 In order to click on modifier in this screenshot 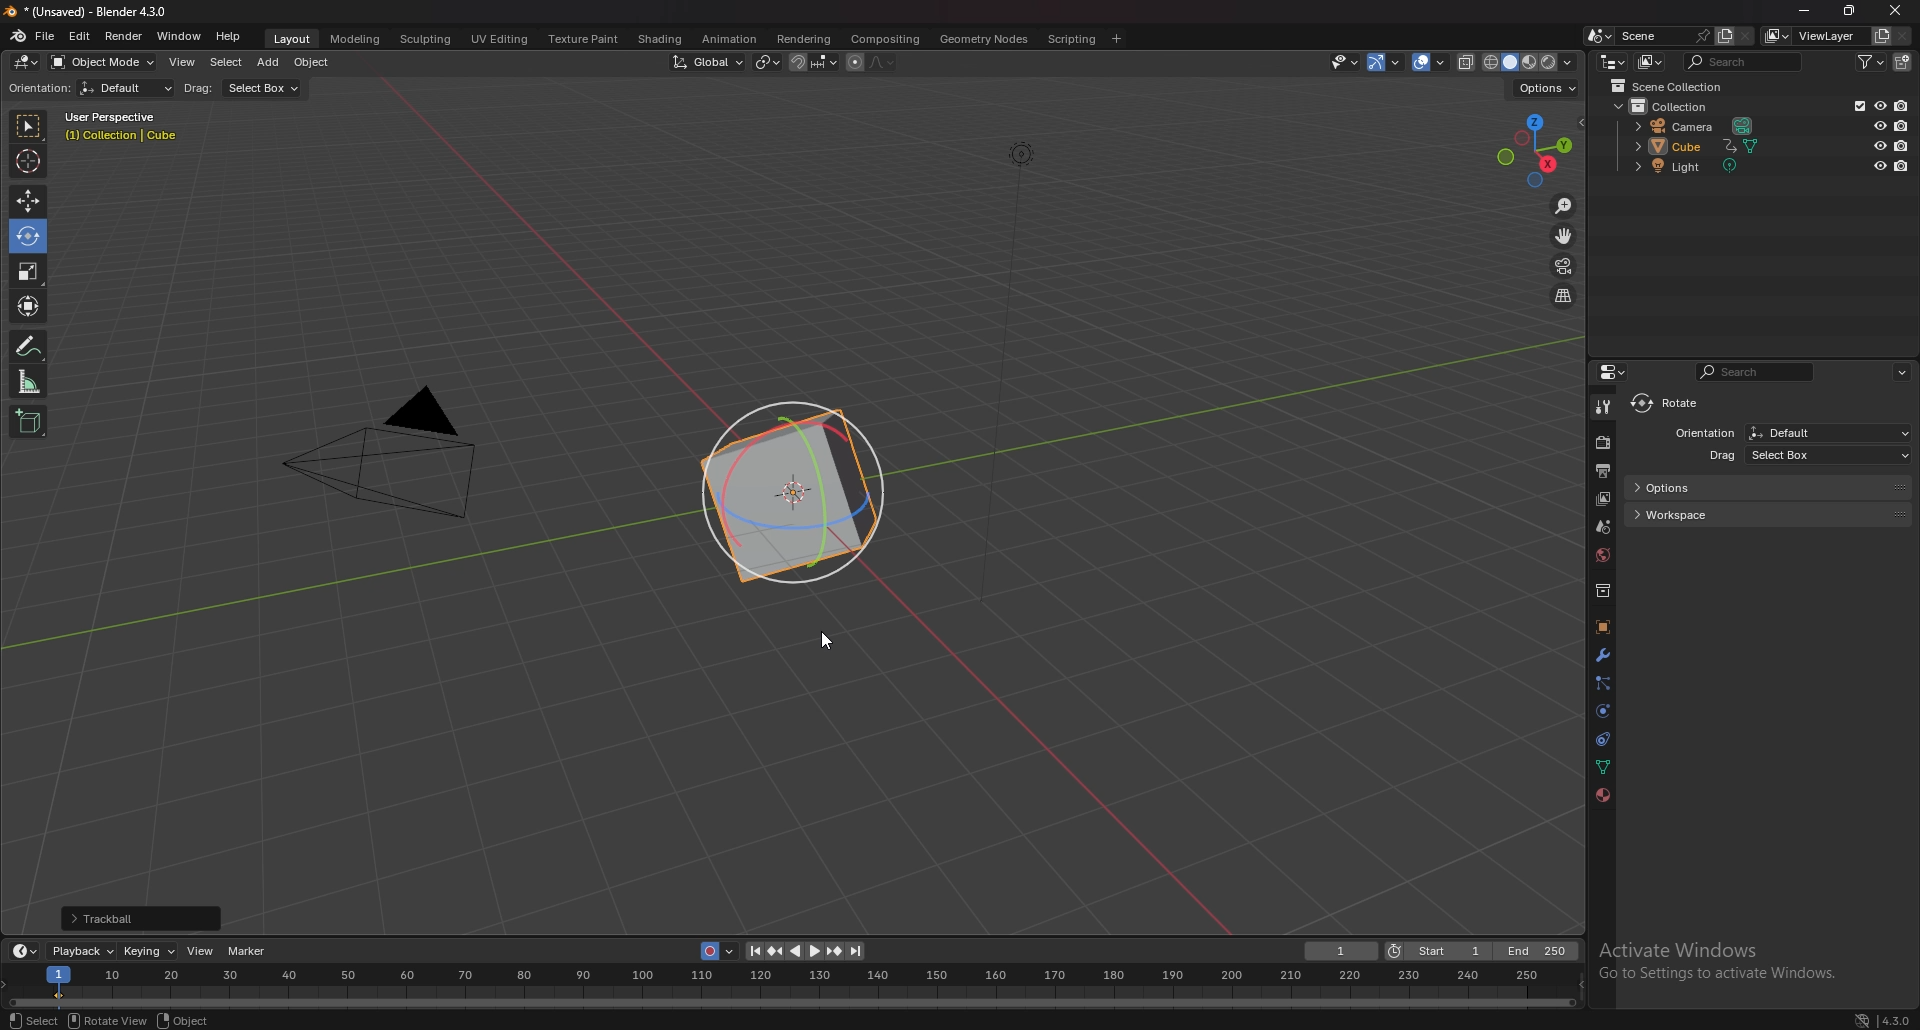, I will do `click(1603, 654)`.